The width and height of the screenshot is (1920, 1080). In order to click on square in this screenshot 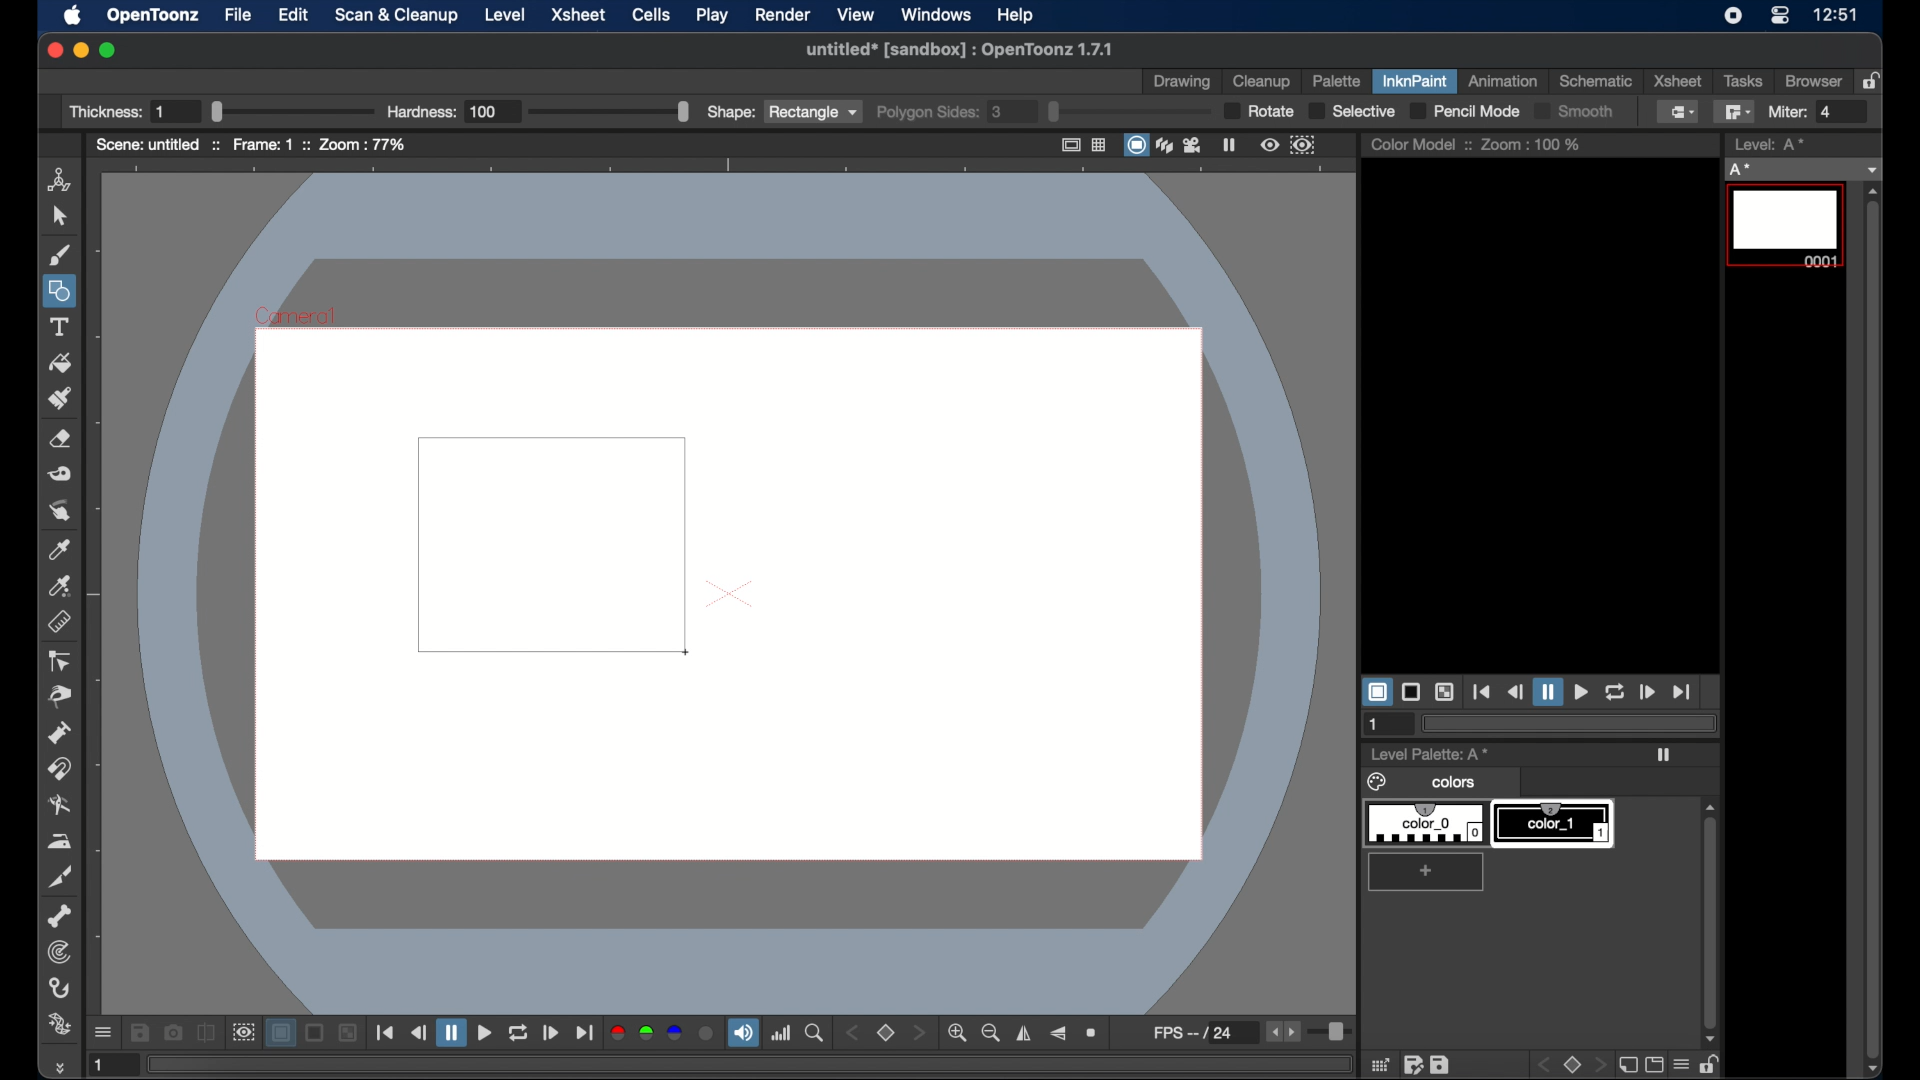, I will do `click(583, 559)`.